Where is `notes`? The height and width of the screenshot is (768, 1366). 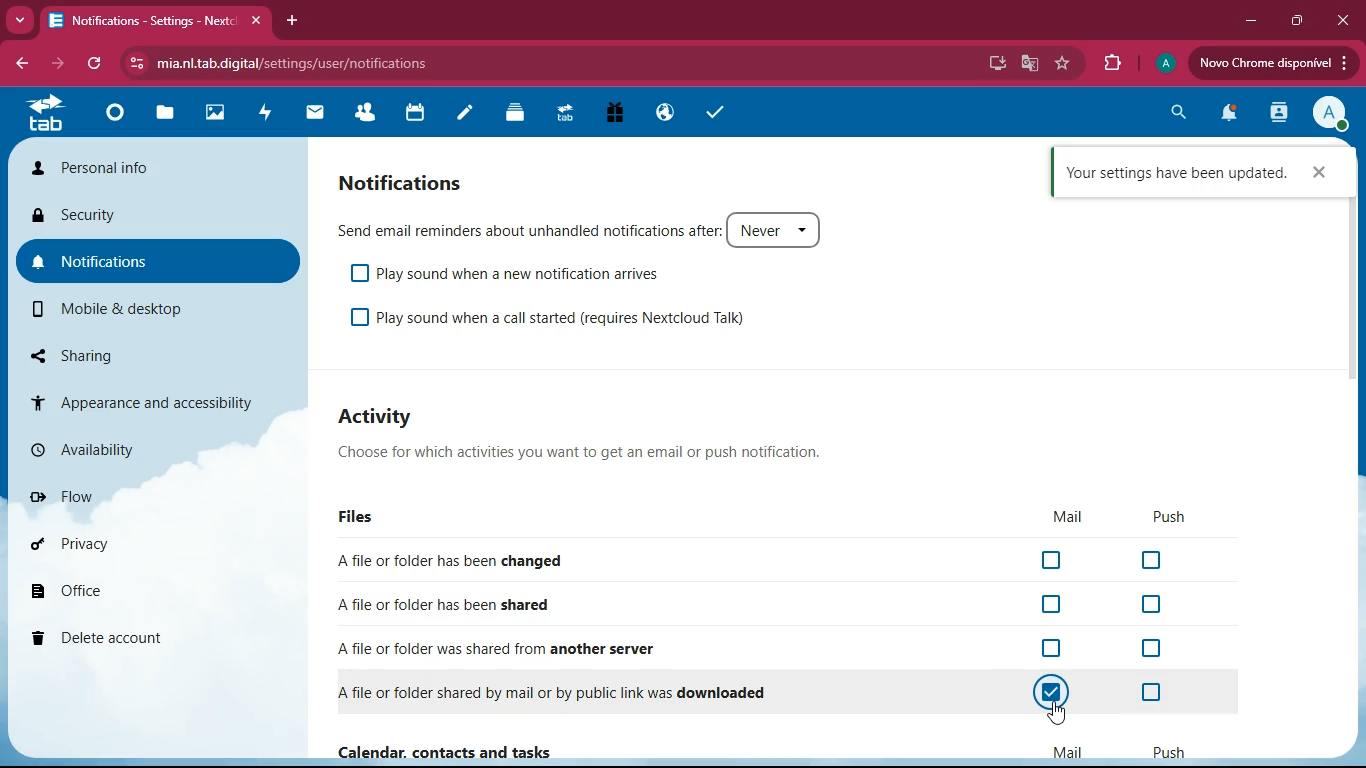
notes is located at coordinates (464, 115).